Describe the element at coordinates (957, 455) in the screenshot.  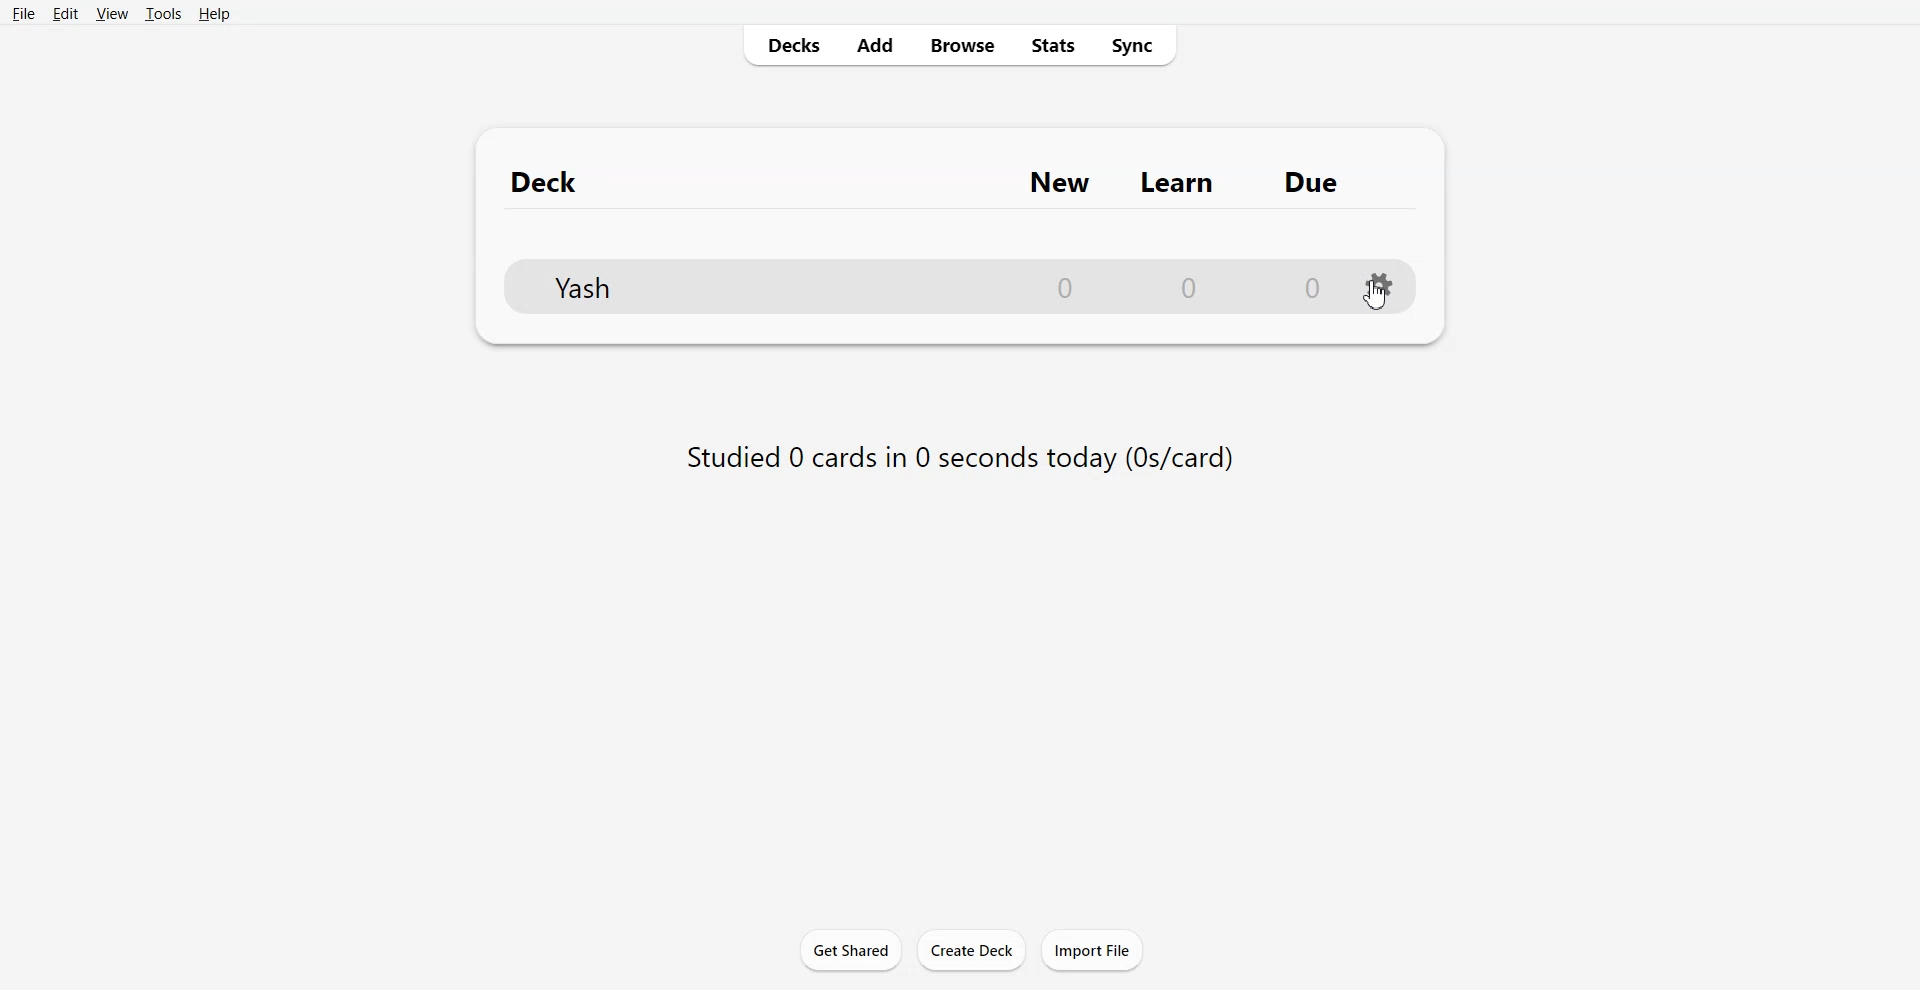
I see `Text 2` at that location.